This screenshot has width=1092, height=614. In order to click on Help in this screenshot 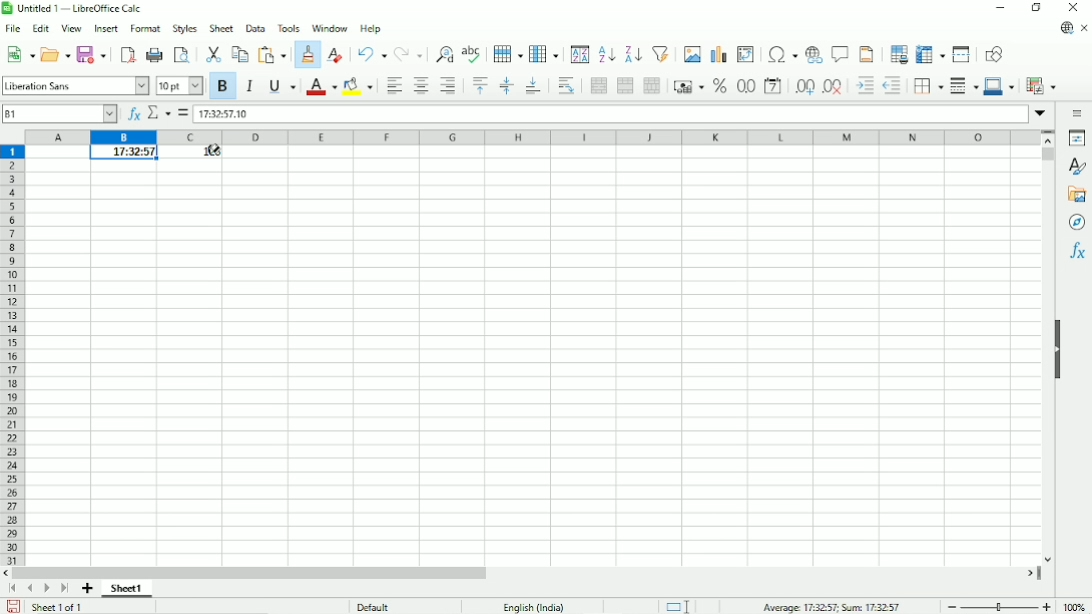, I will do `click(370, 28)`.